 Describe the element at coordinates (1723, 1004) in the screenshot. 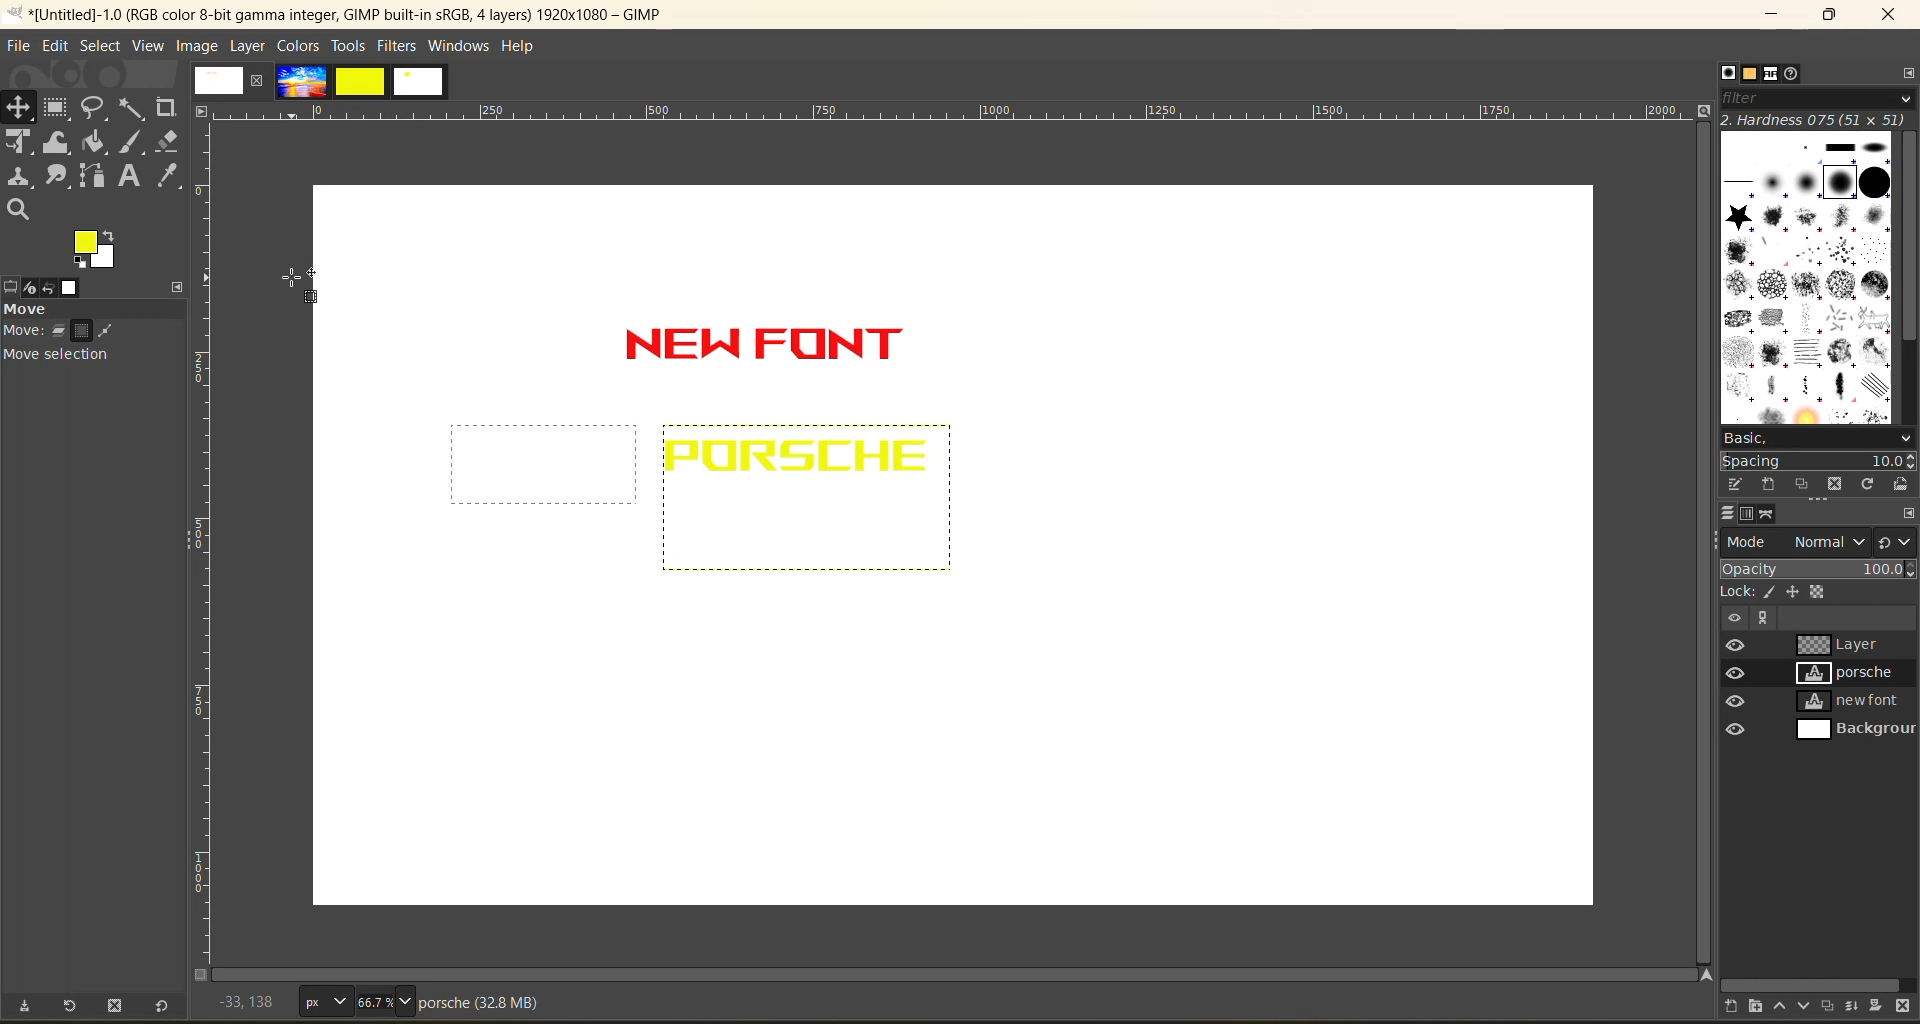

I see `create a new layer` at that location.